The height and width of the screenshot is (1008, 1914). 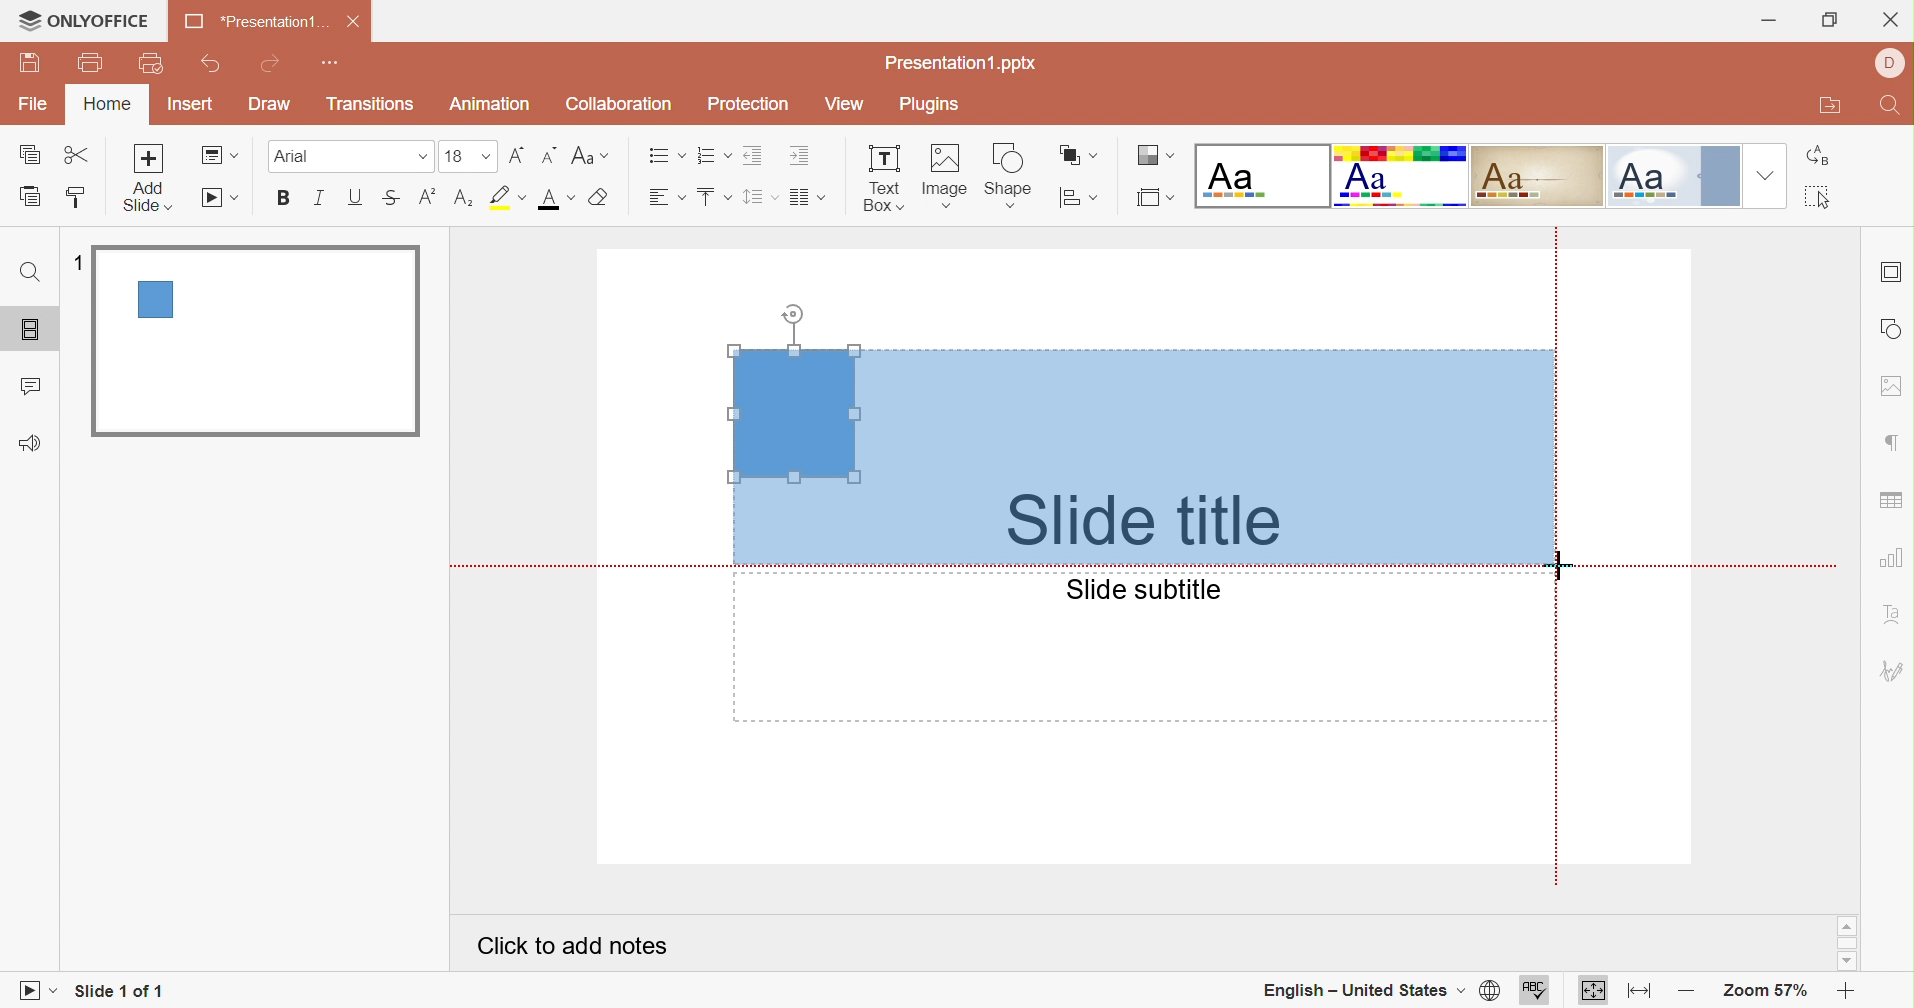 What do you see at coordinates (588, 156) in the screenshot?
I see `Change case` at bounding box center [588, 156].